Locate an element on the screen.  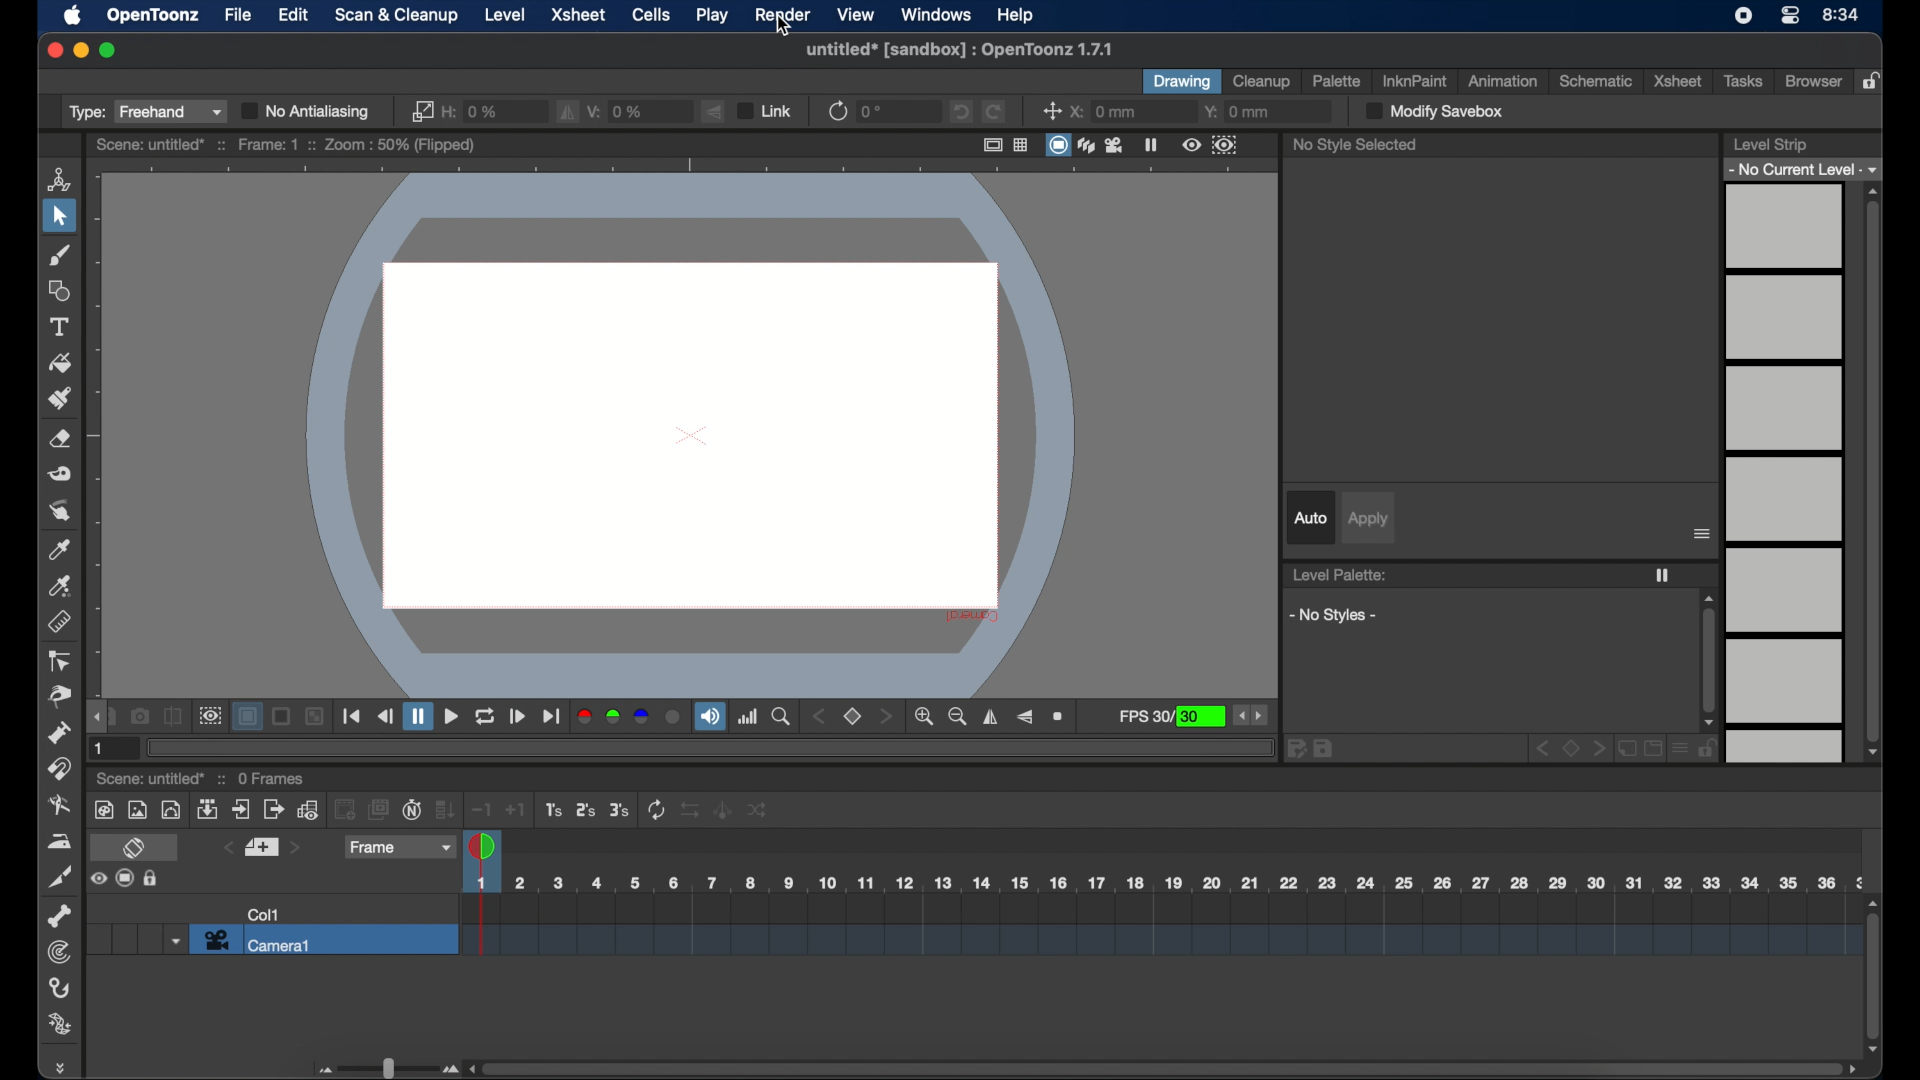
redo is located at coordinates (994, 112).